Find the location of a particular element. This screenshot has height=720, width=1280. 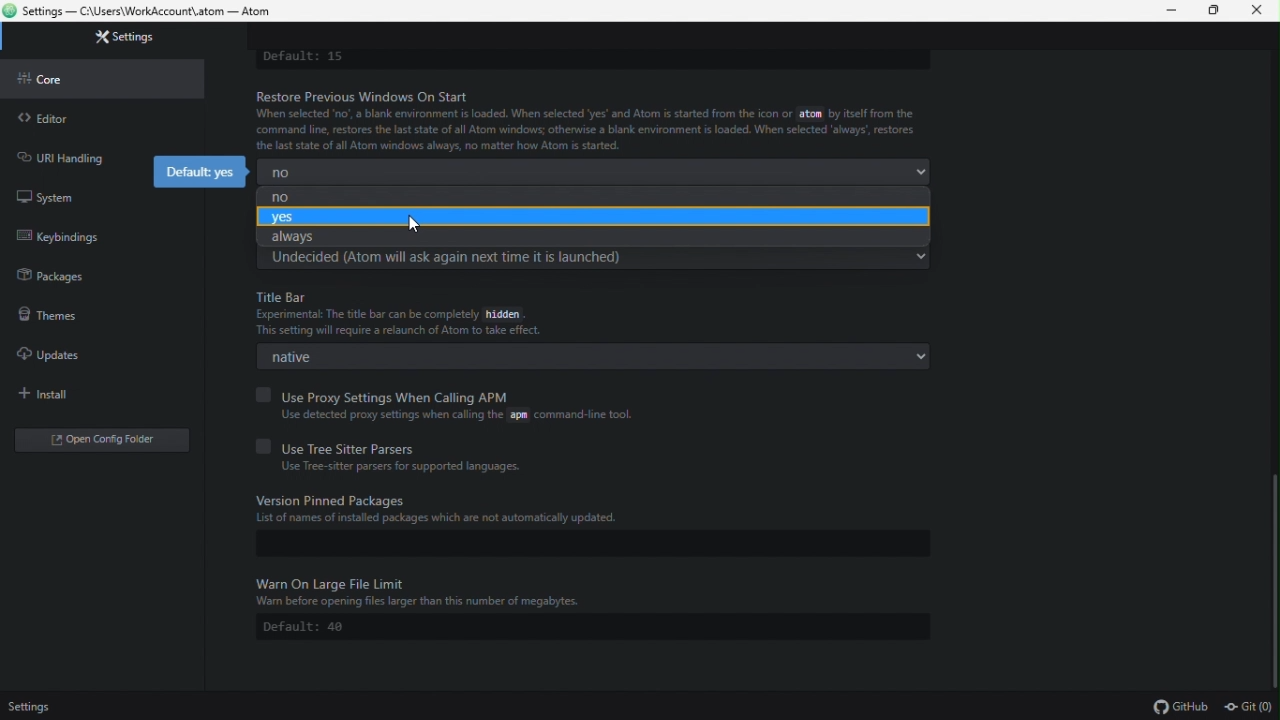

Version Pinned Packages List of names of installed packages which are not automatically updated. is located at coordinates (590, 509).